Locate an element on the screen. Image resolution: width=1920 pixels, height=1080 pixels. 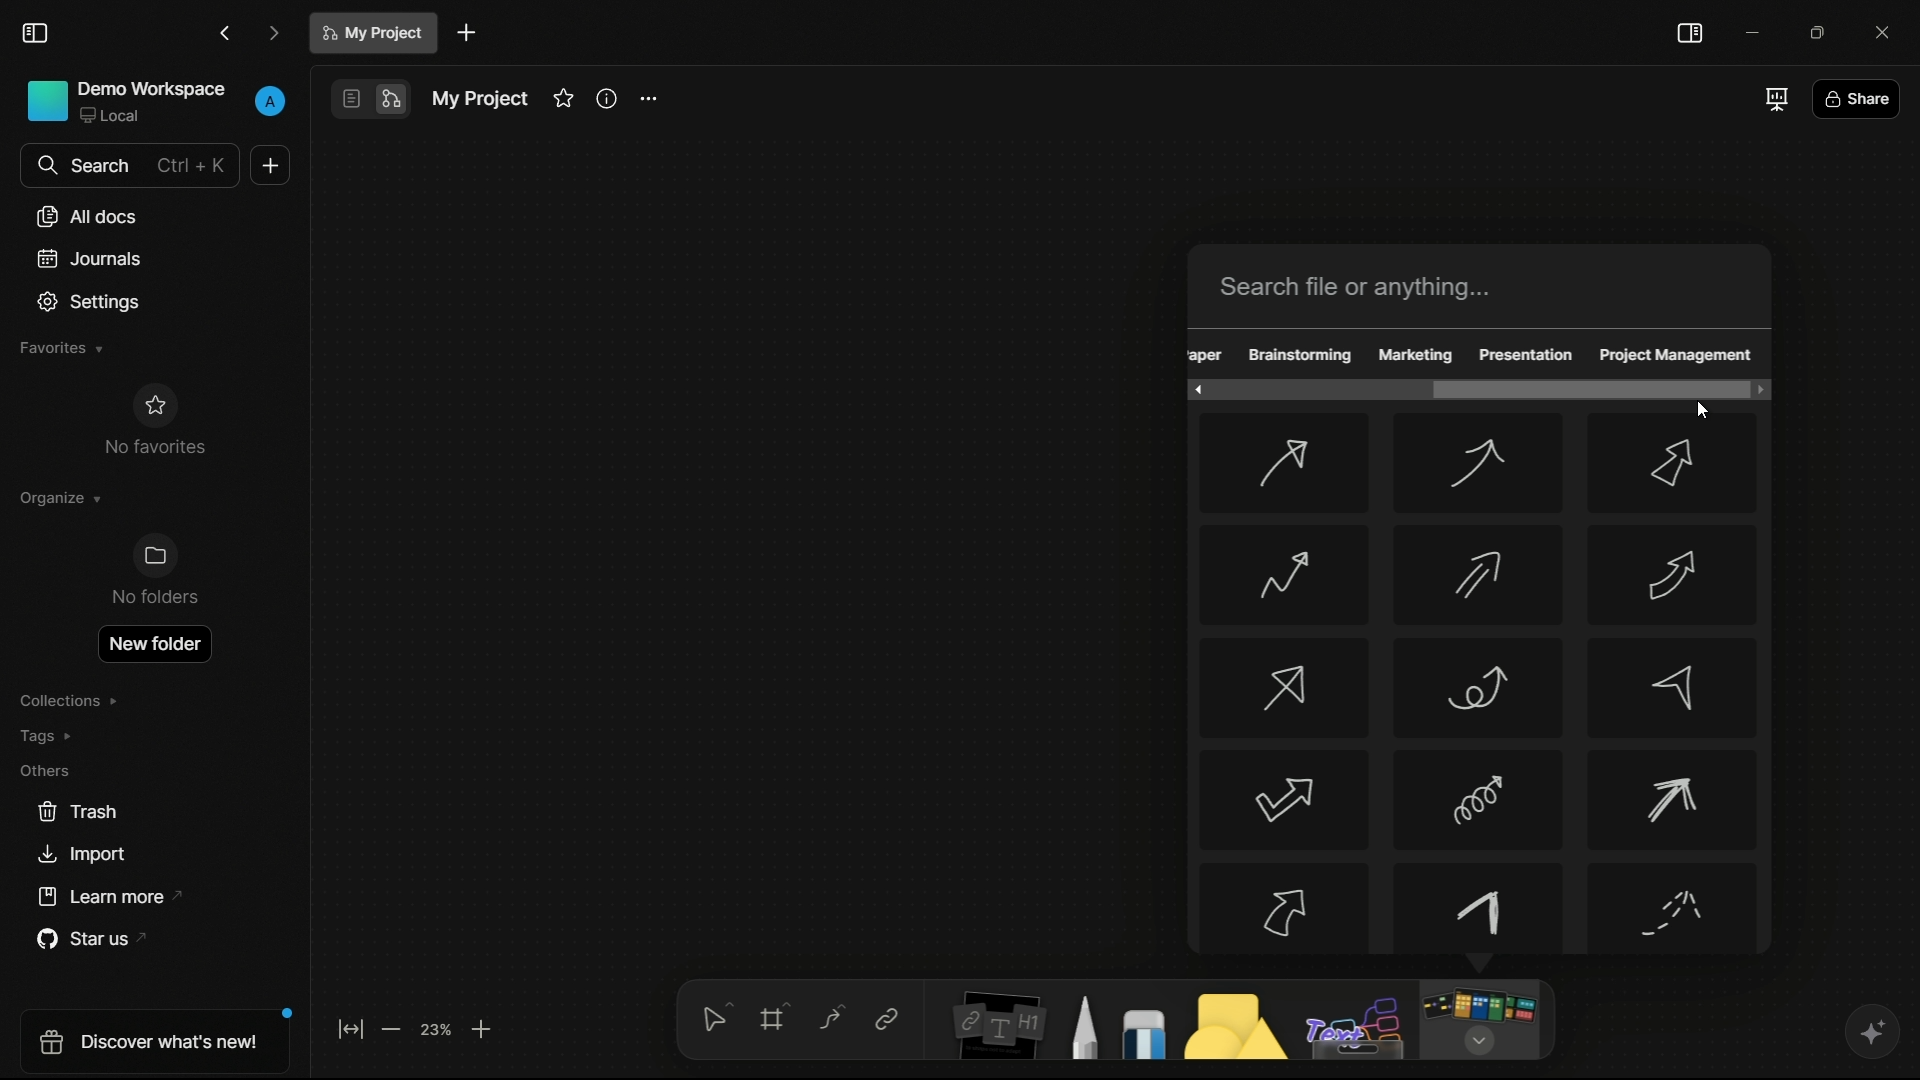
full screen is located at coordinates (1774, 98).